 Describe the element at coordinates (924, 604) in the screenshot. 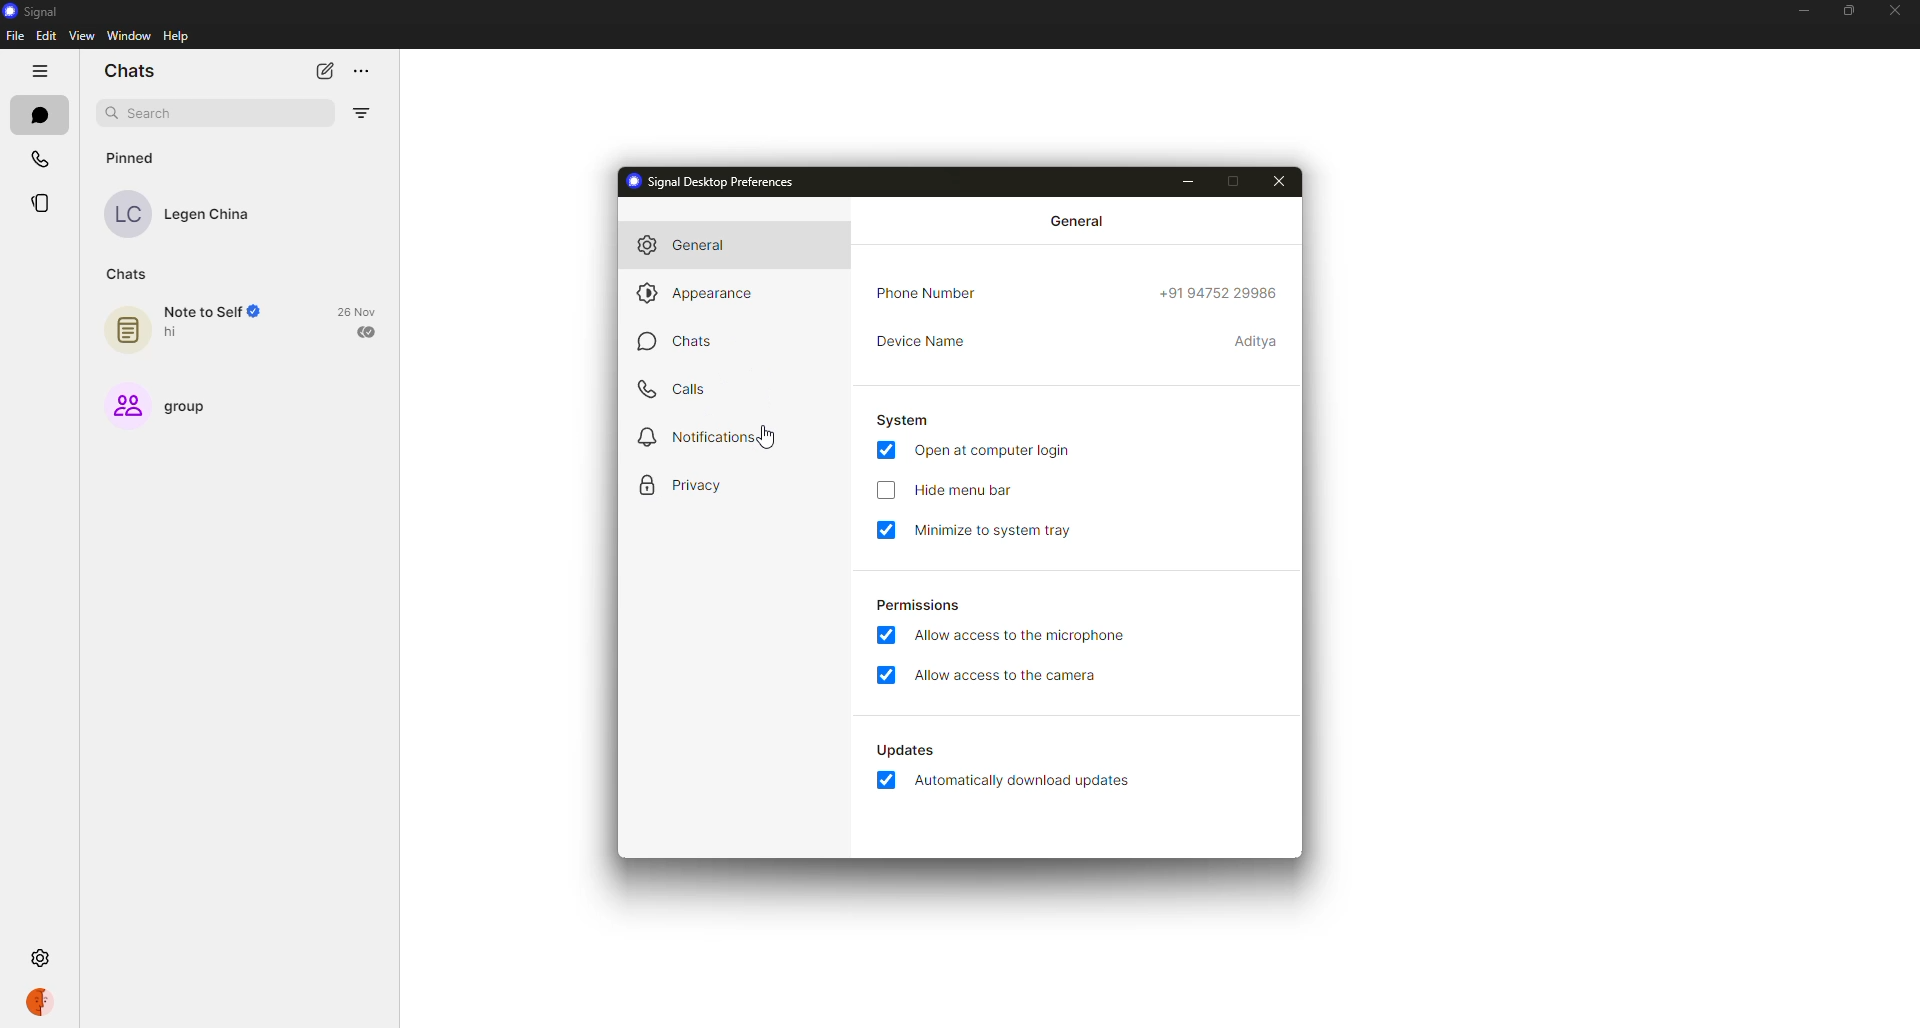

I see `permissions` at that location.